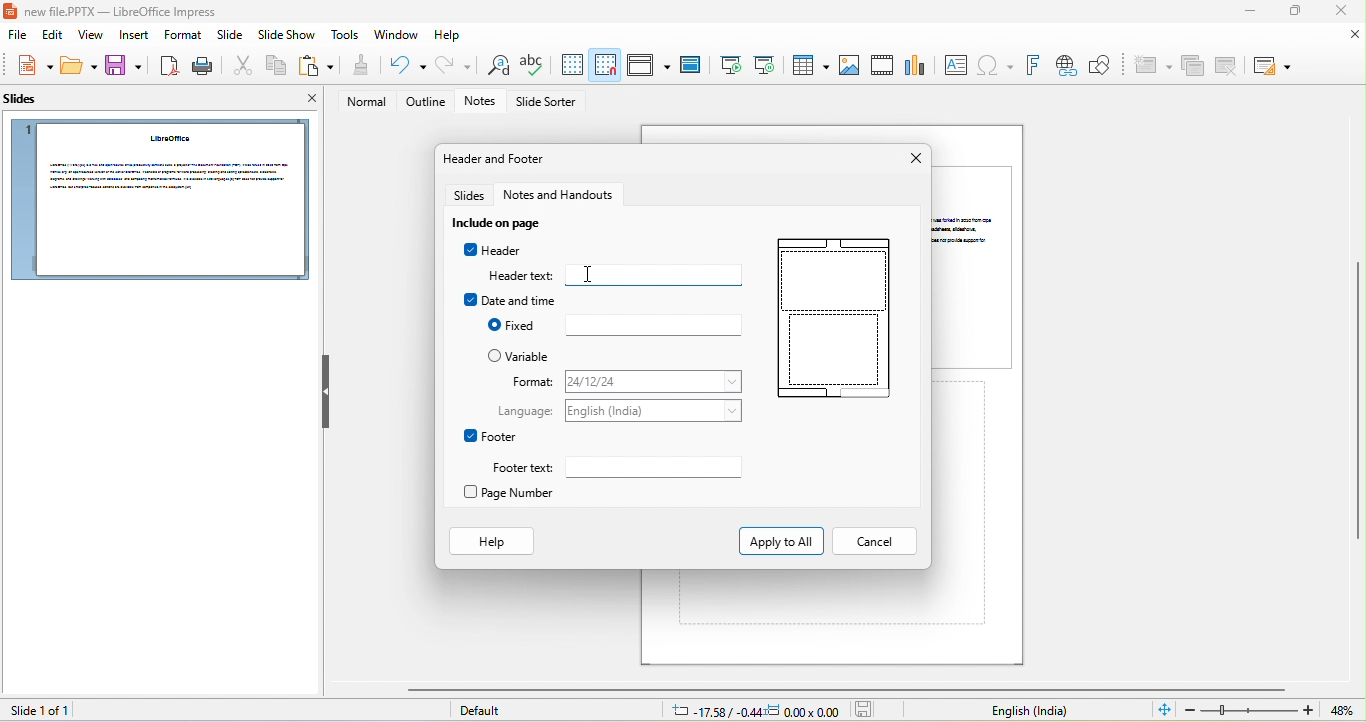 The image size is (1366, 722). I want to click on table, so click(808, 64).